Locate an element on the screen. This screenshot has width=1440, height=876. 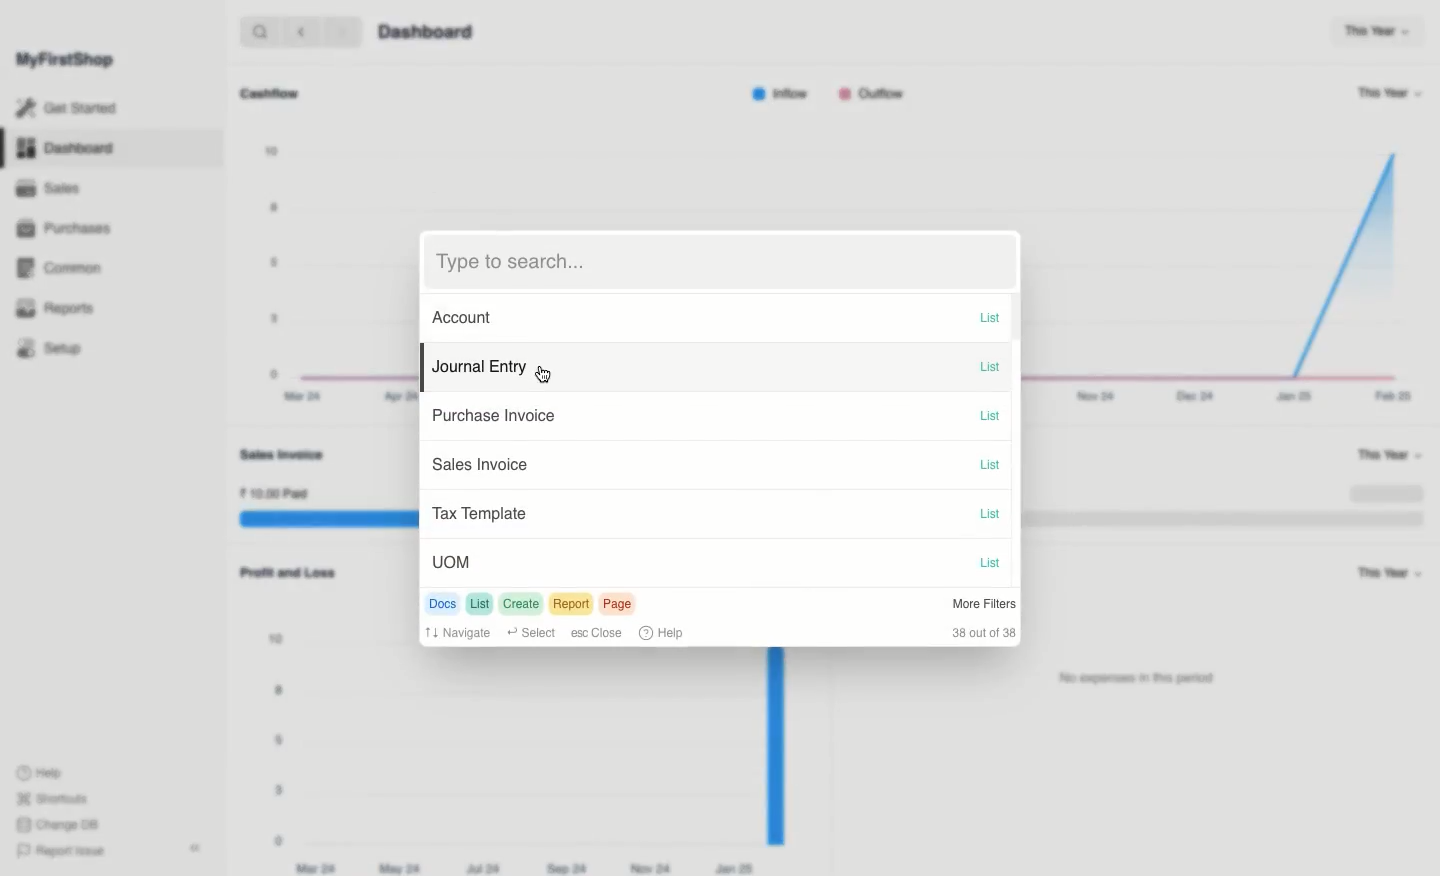
0 is located at coordinates (279, 840).